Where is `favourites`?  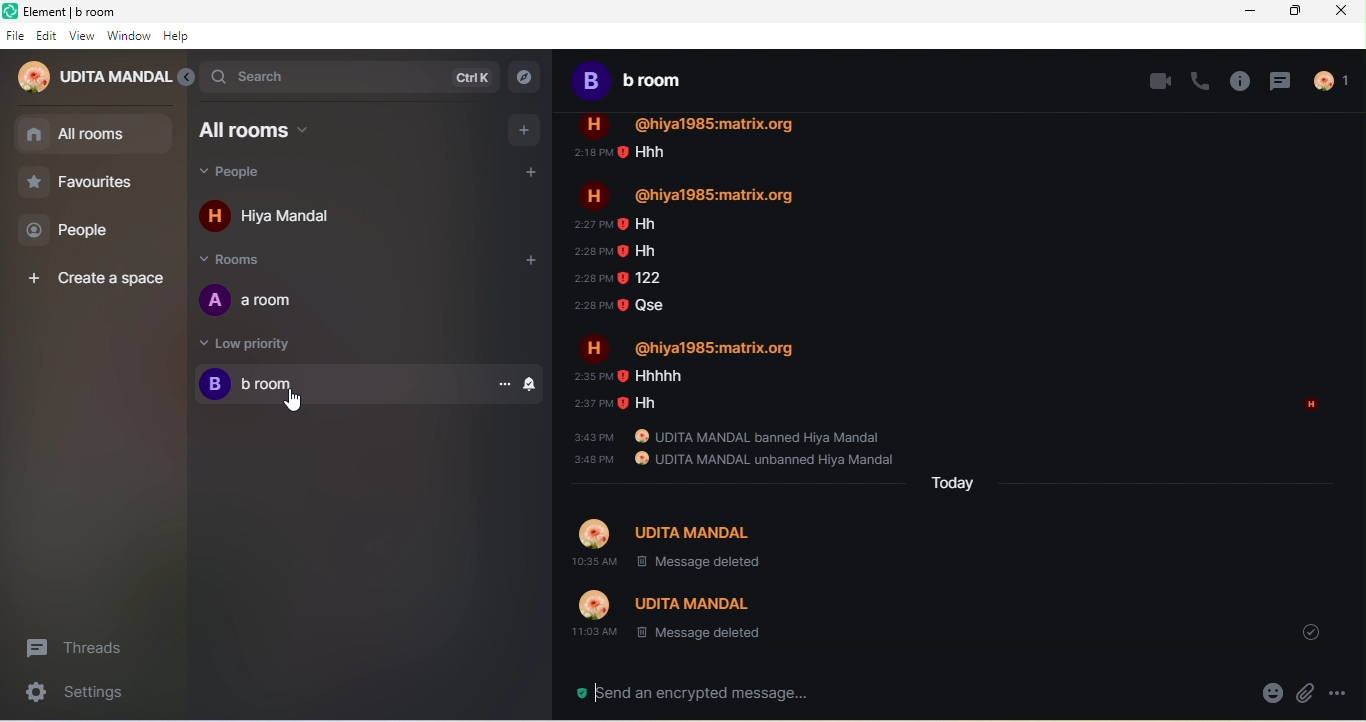 favourites is located at coordinates (82, 186).